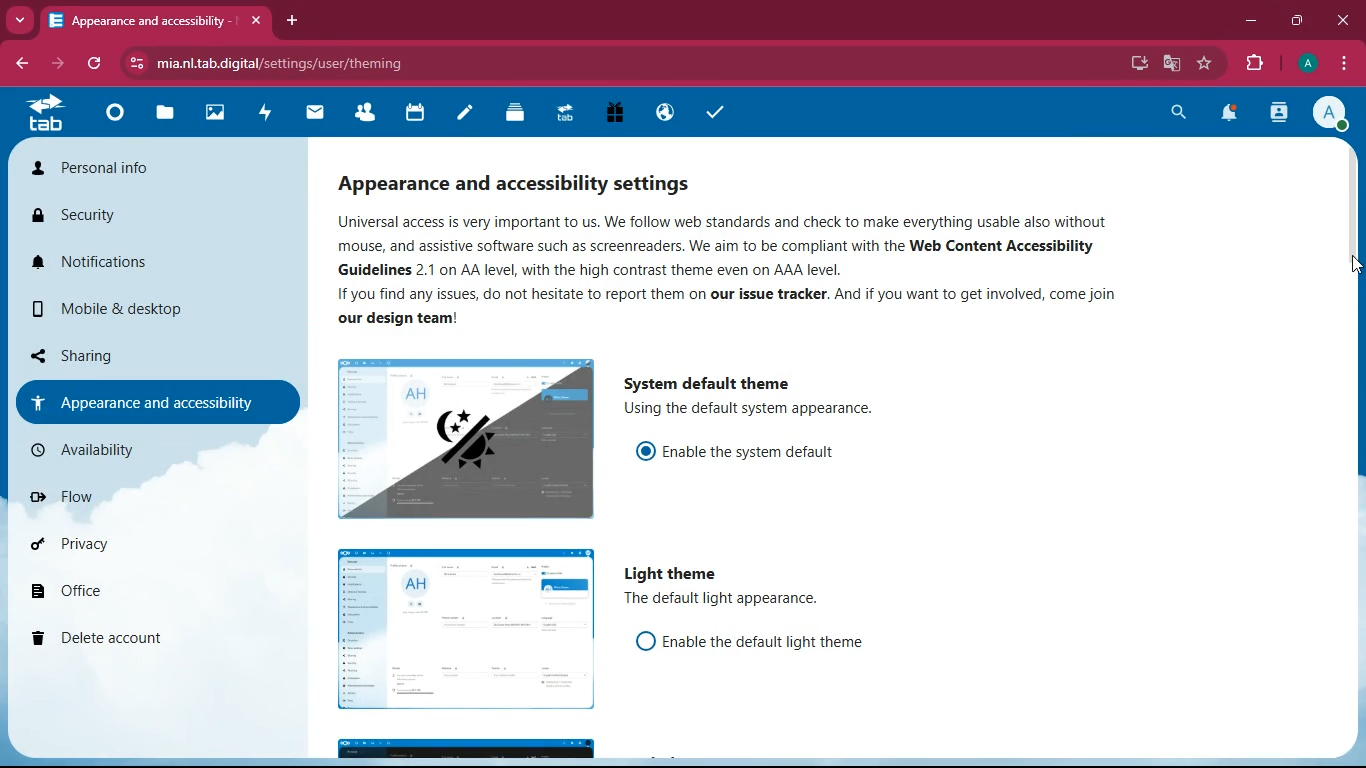  I want to click on images, so click(211, 114).